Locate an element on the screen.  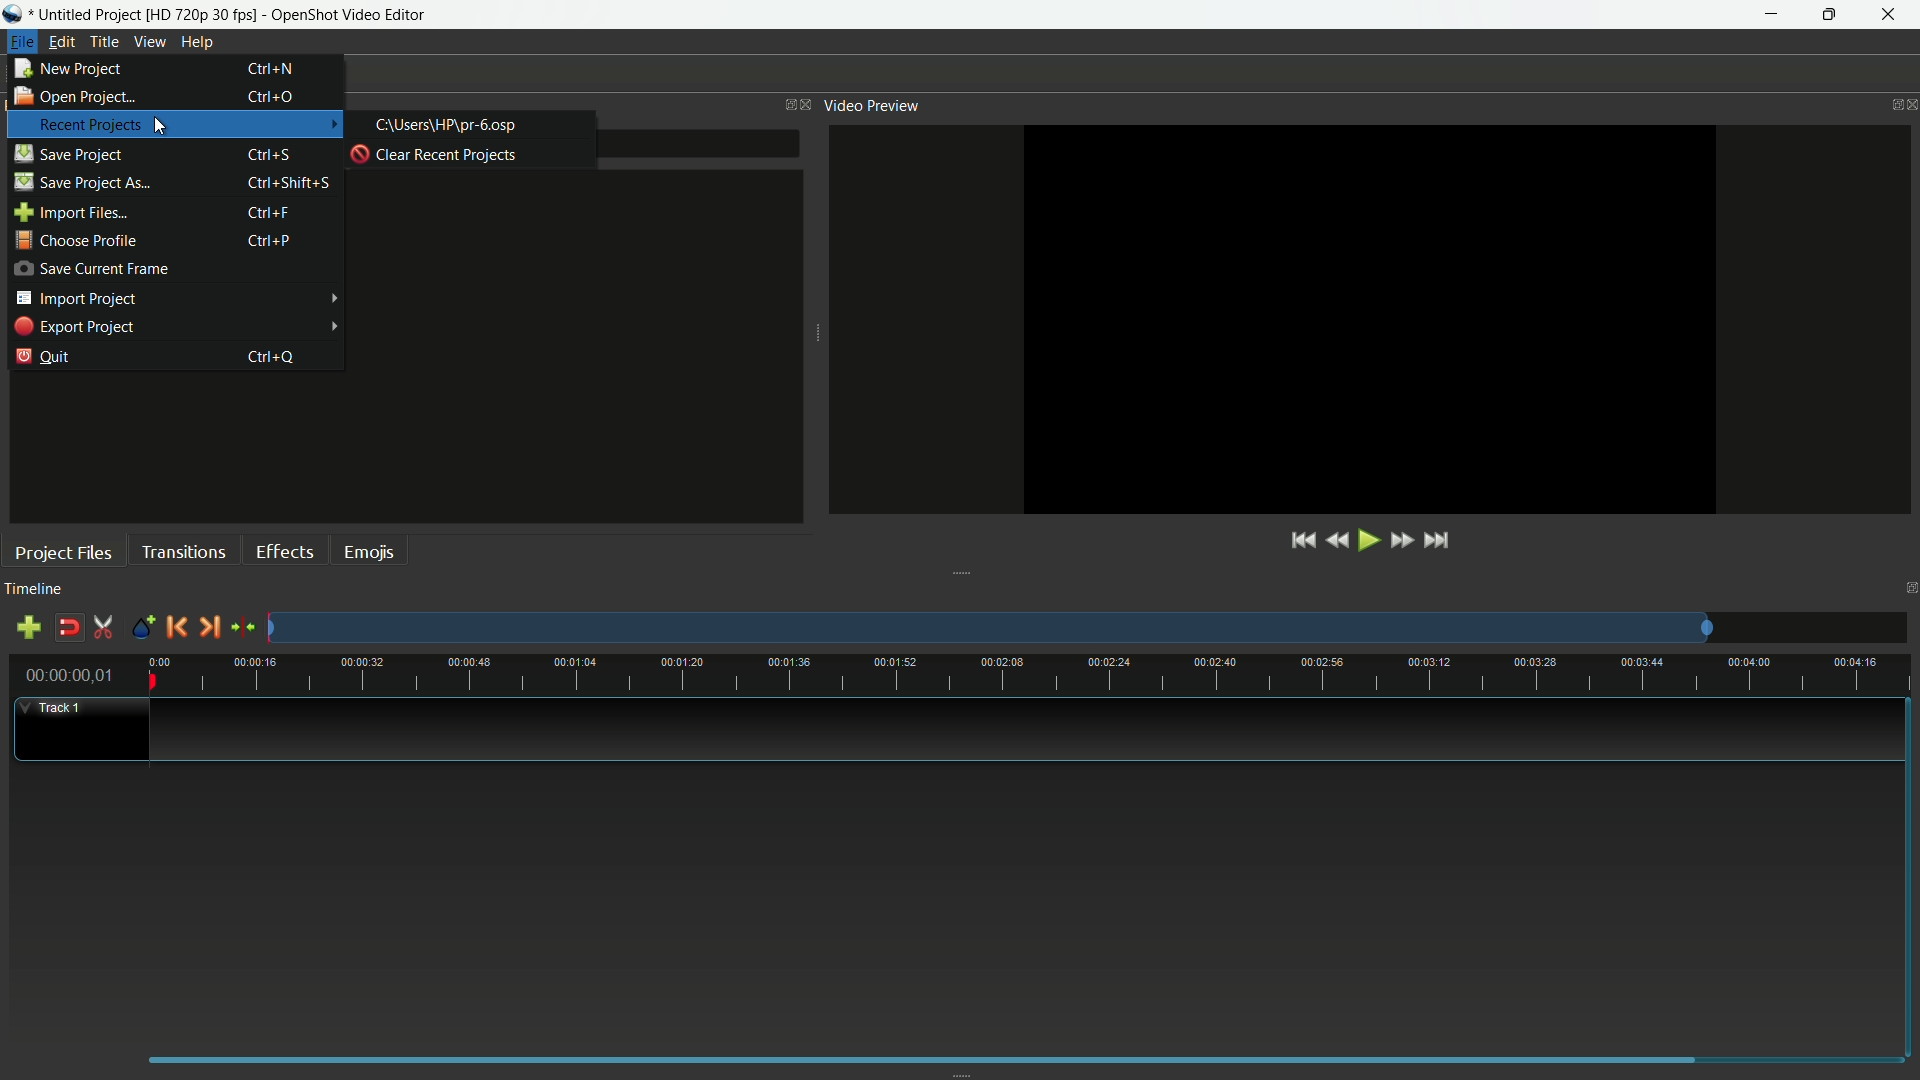
center the timeline on the playhead is located at coordinates (244, 626).